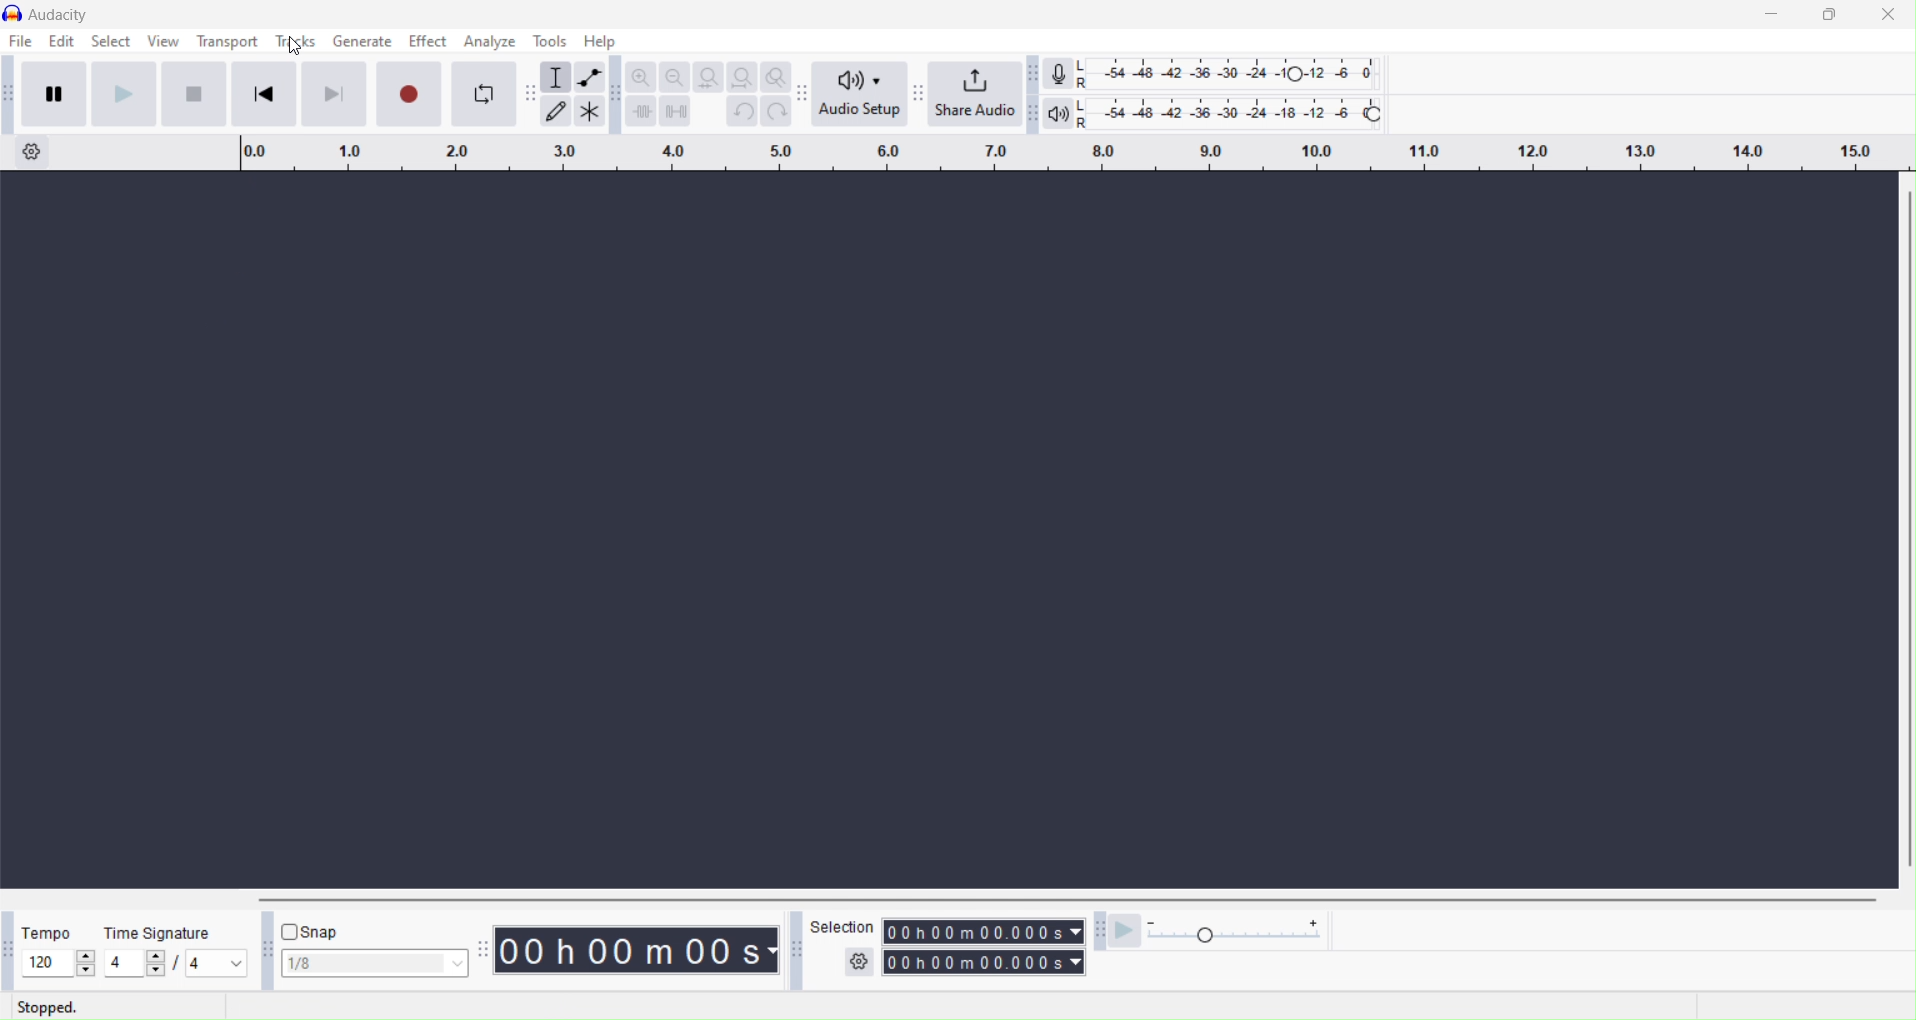 The width and height of the screenshot is (1916, 1020). I want to click on Stopped, so click(55, 1007).